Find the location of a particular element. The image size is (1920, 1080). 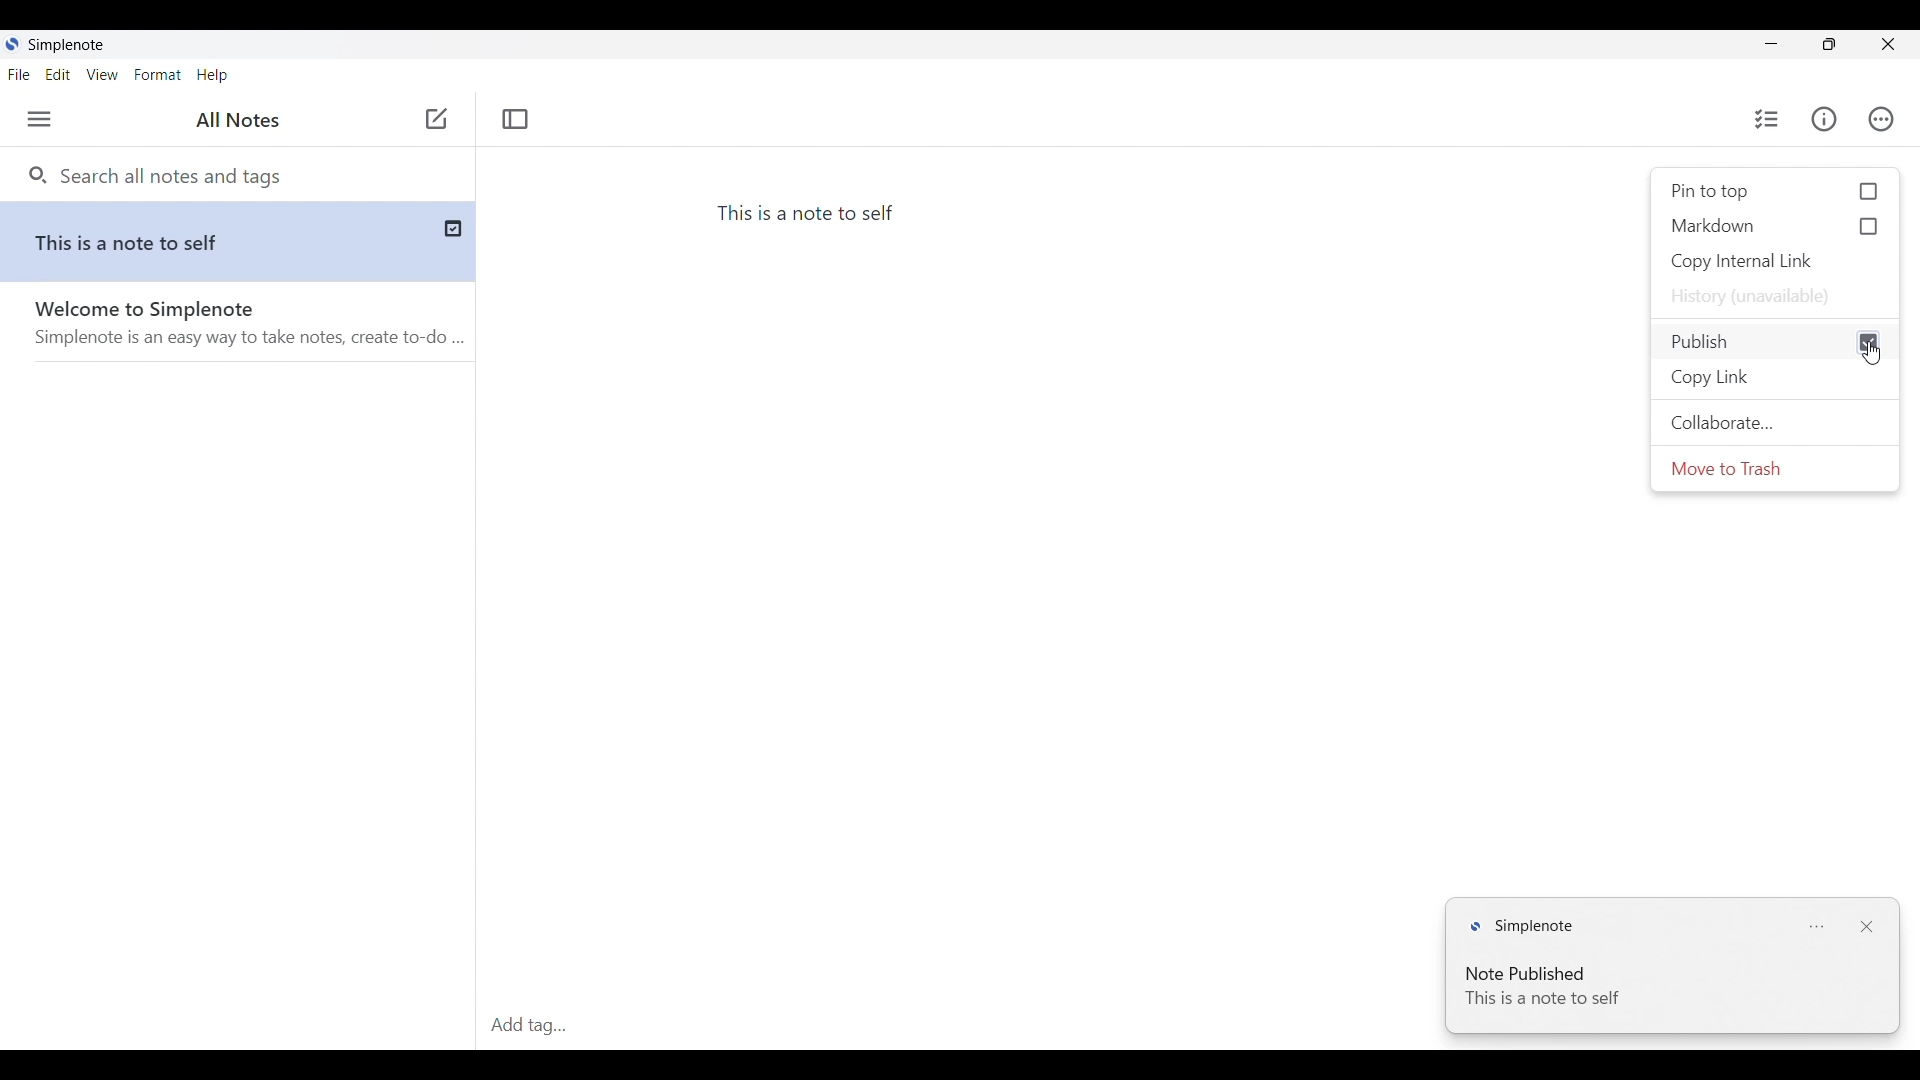

Click to add new note is located at coordinates (436, 118).